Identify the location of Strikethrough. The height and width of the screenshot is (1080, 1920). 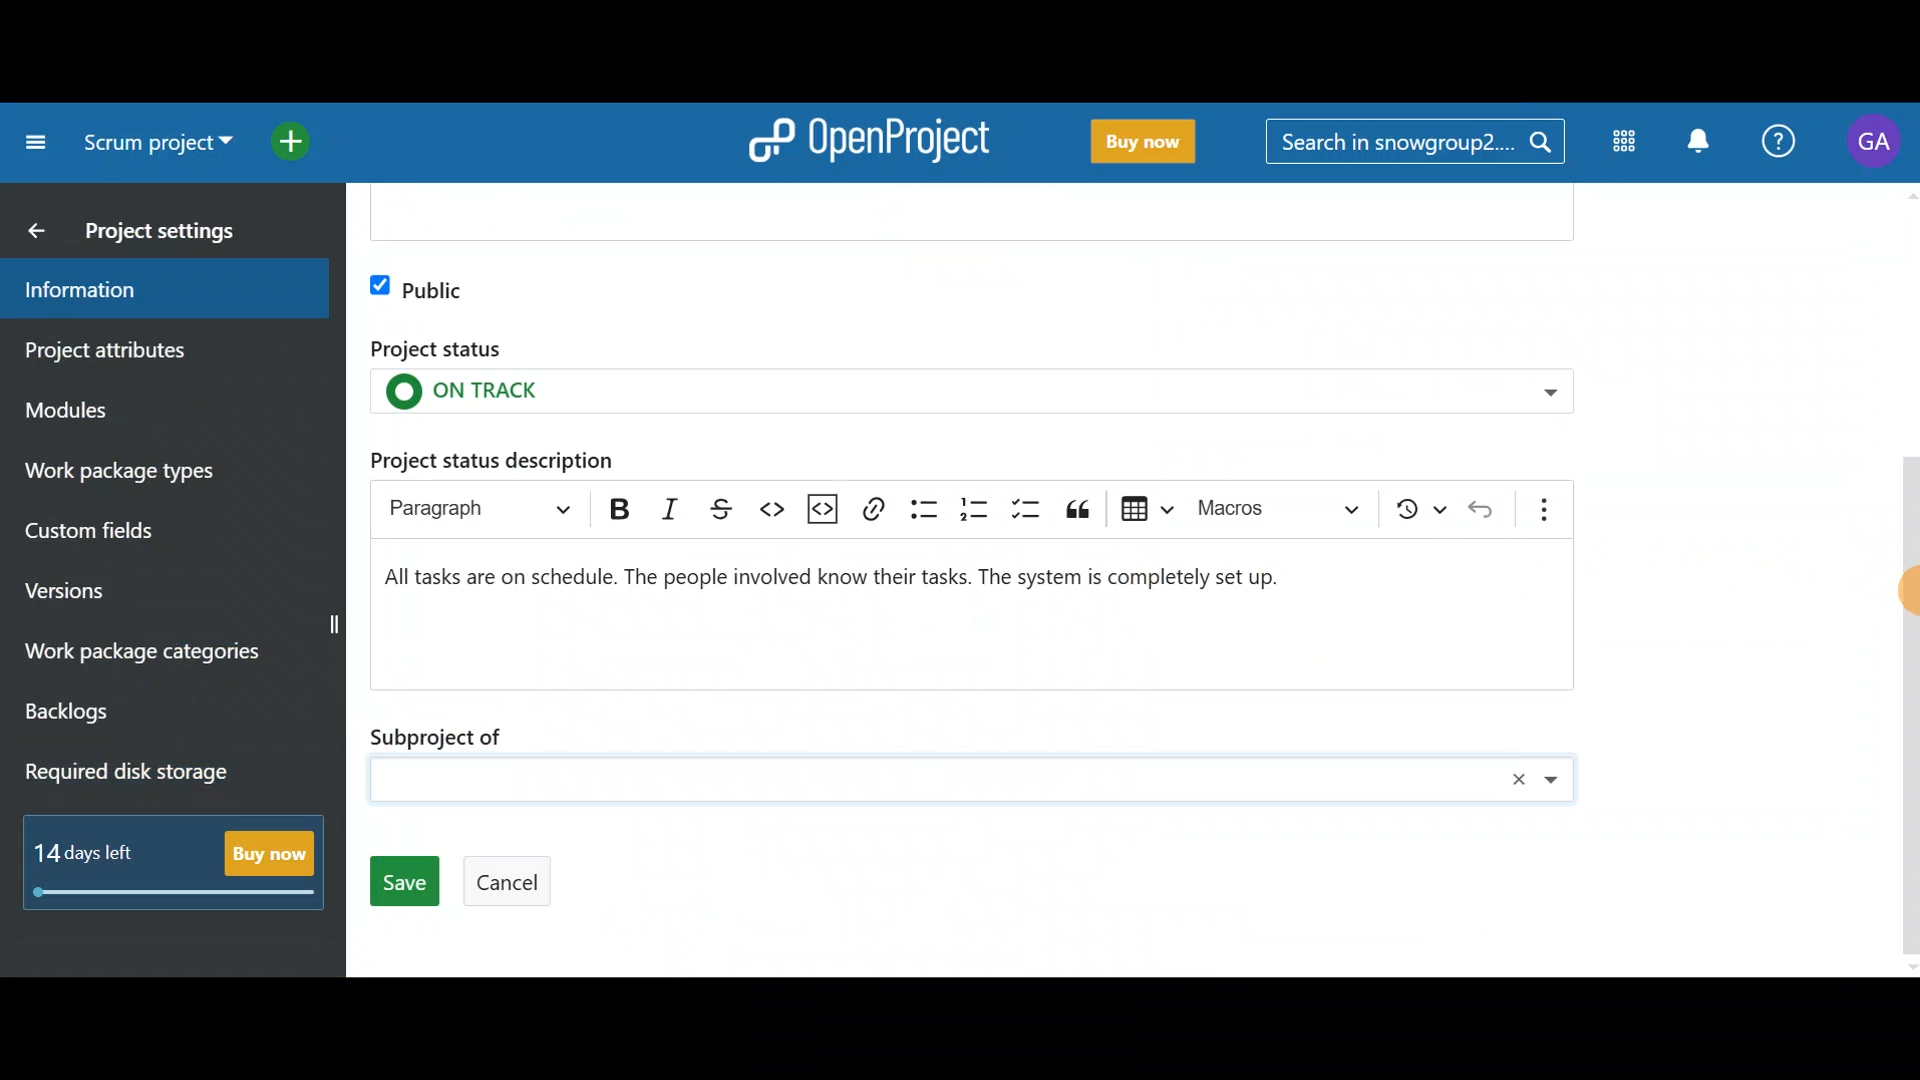
(718, 508).